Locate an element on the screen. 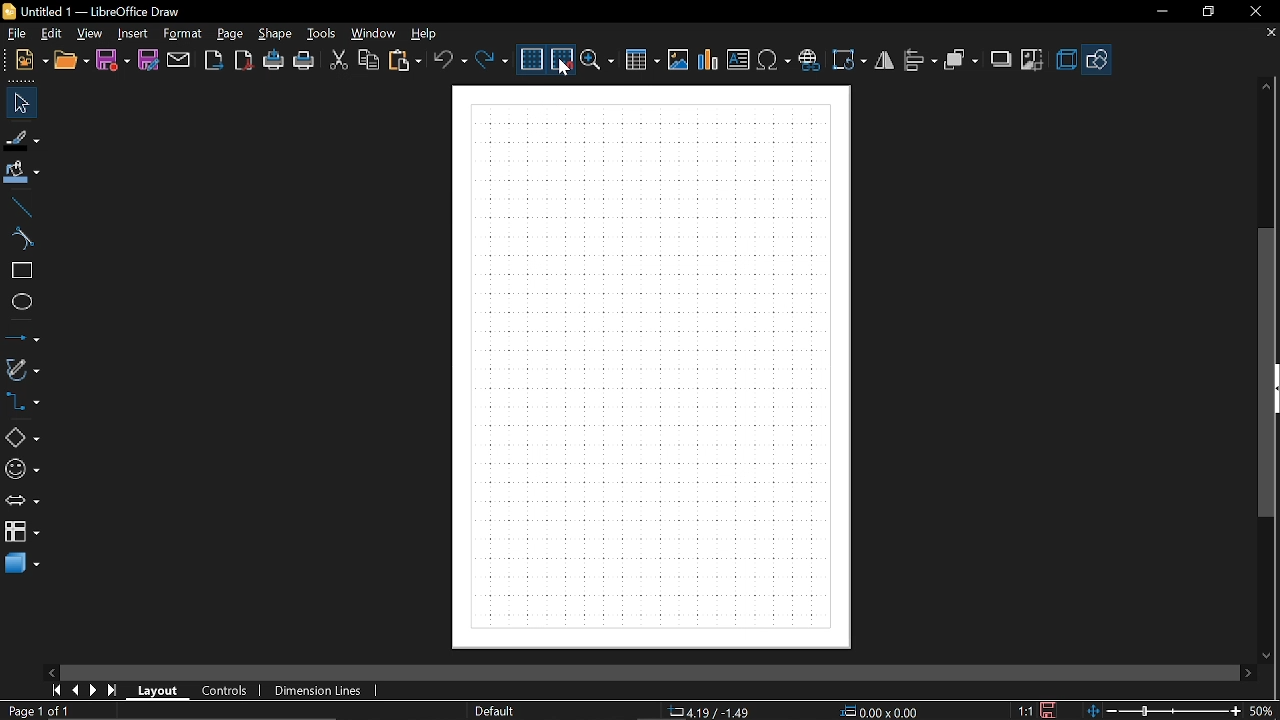 The image size is (1280, 720). lines and arrows is located at coordinates (23, 338).